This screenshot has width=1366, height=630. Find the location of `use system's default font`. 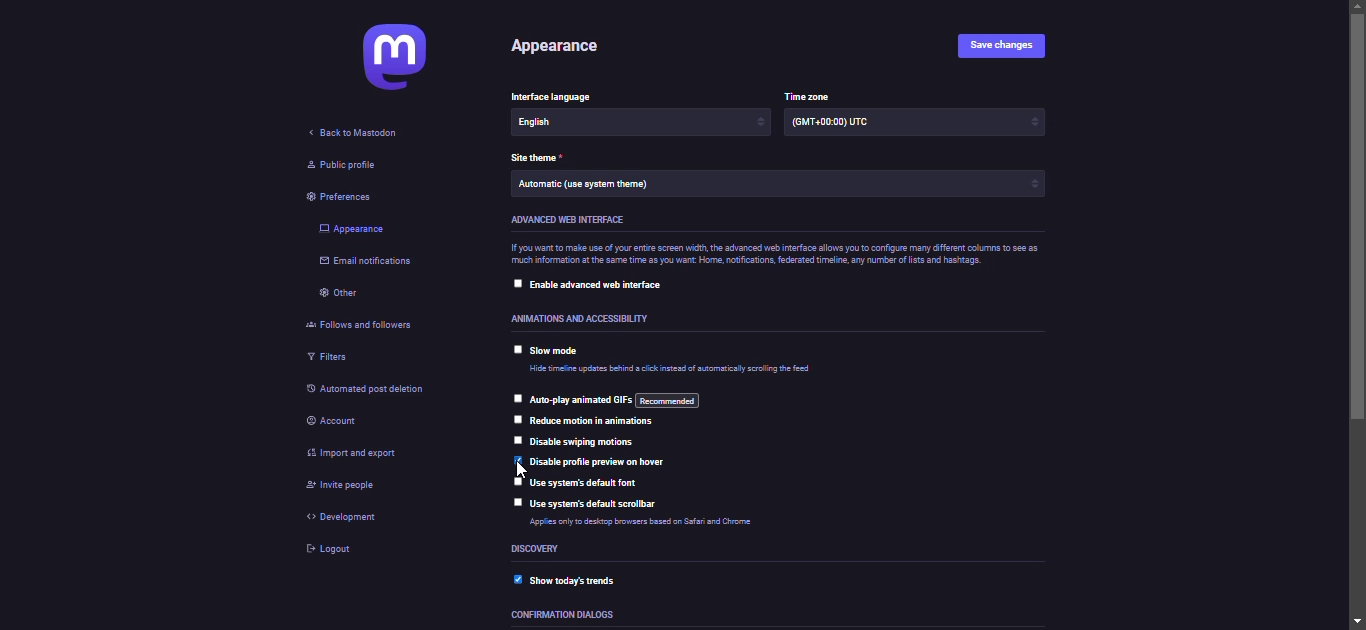

use system's default font is located at coordinates (588, 484).